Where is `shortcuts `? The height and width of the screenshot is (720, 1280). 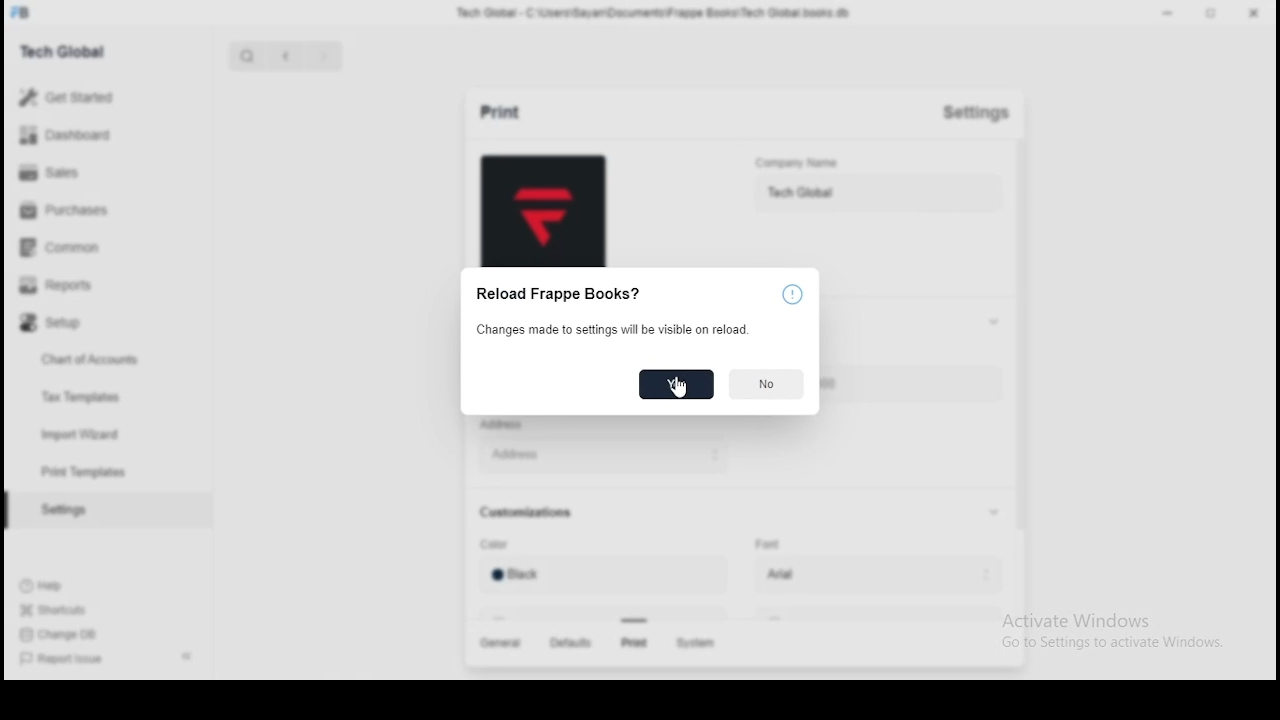 shortcuts  is located at coordinates (56, 613).